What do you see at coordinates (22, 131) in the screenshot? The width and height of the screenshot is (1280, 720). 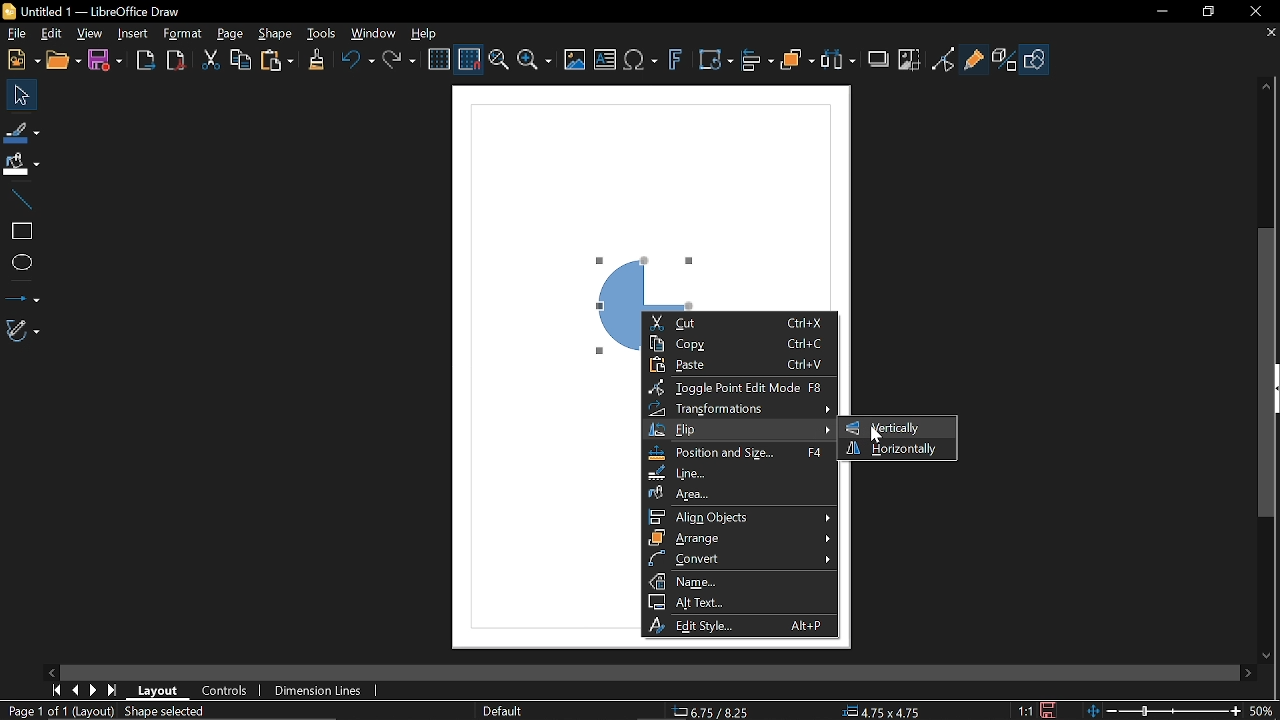 I see `Line color` at bounding box center [22, 131].